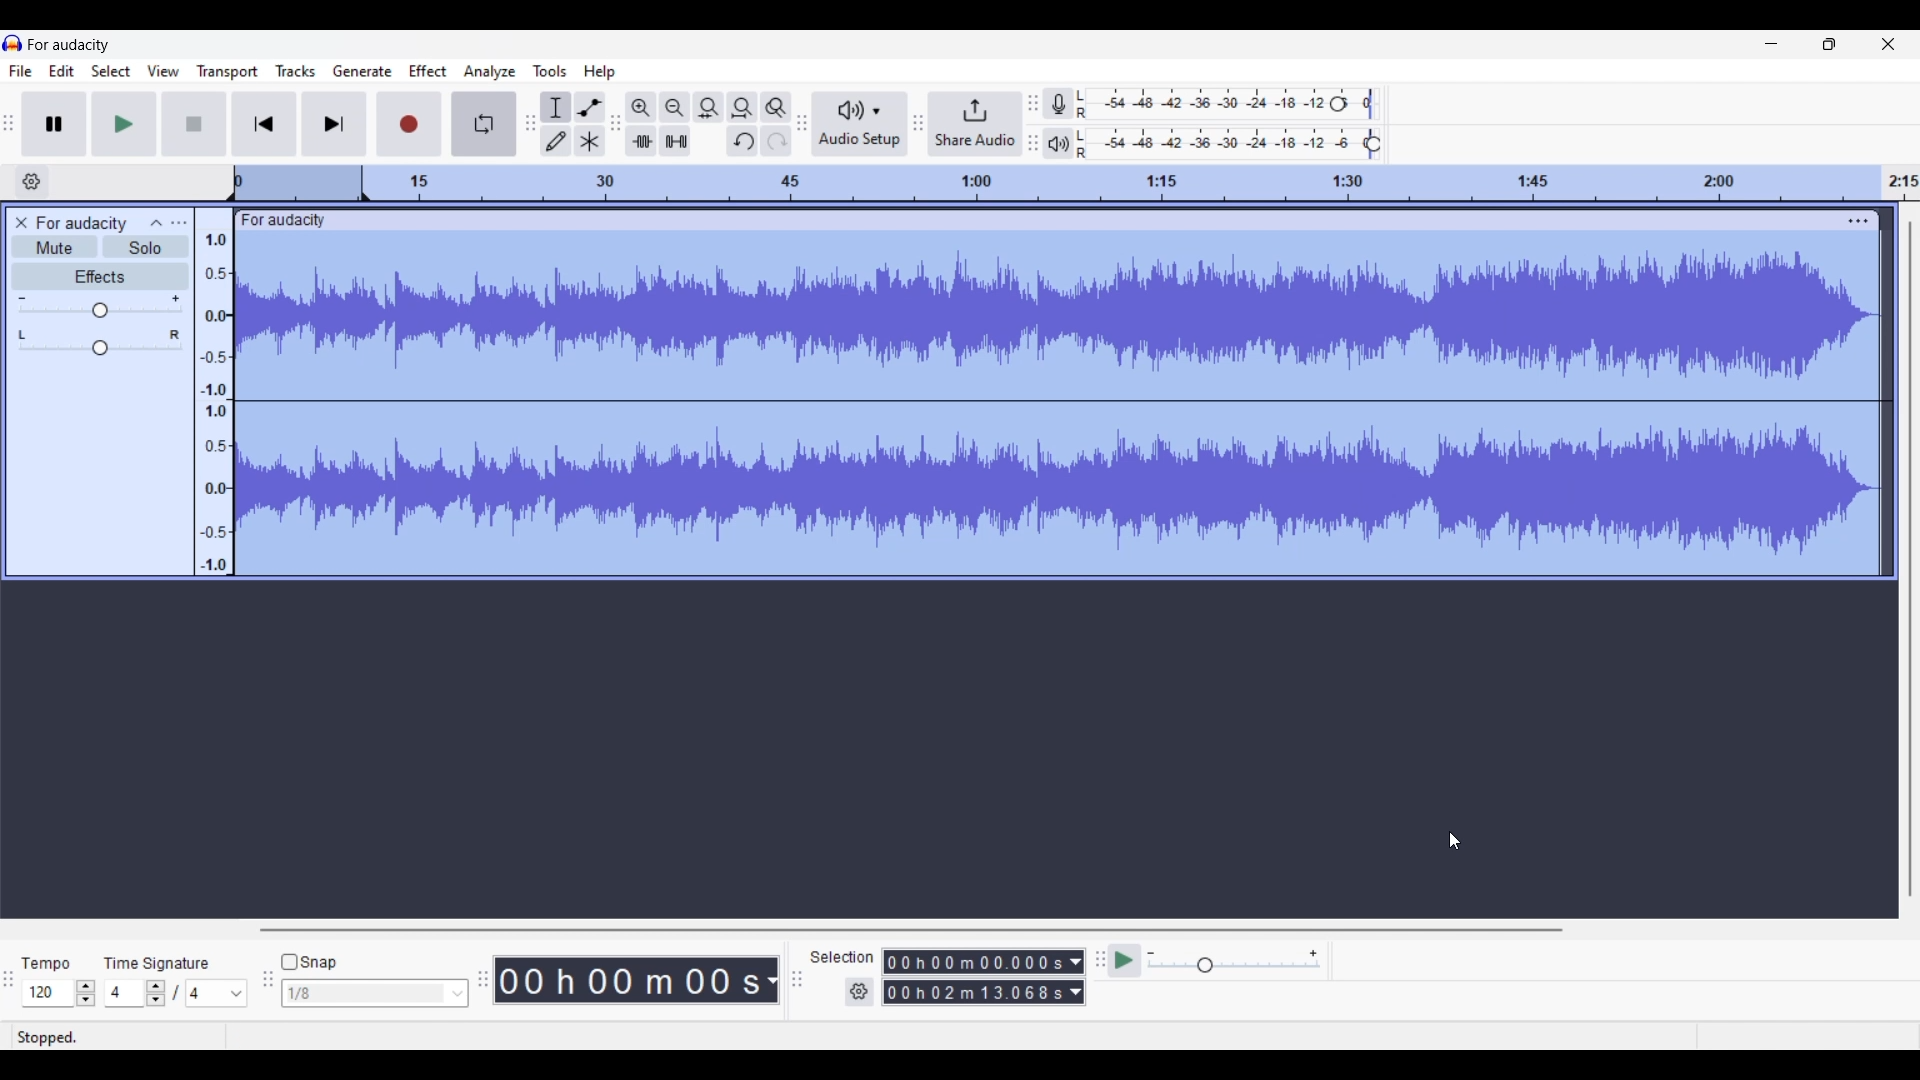  I want to click on Tempo, so click(48, 961).